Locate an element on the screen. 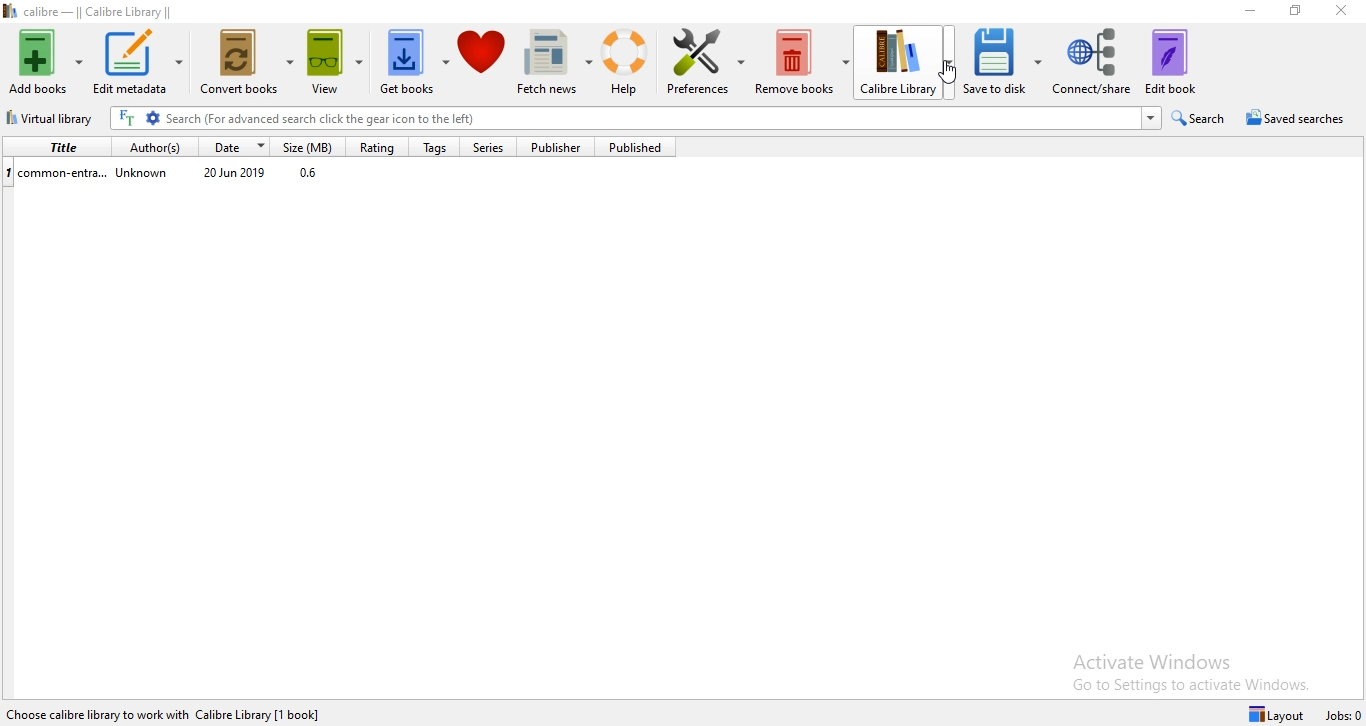  Cursor is located at coordinates (946, 75).